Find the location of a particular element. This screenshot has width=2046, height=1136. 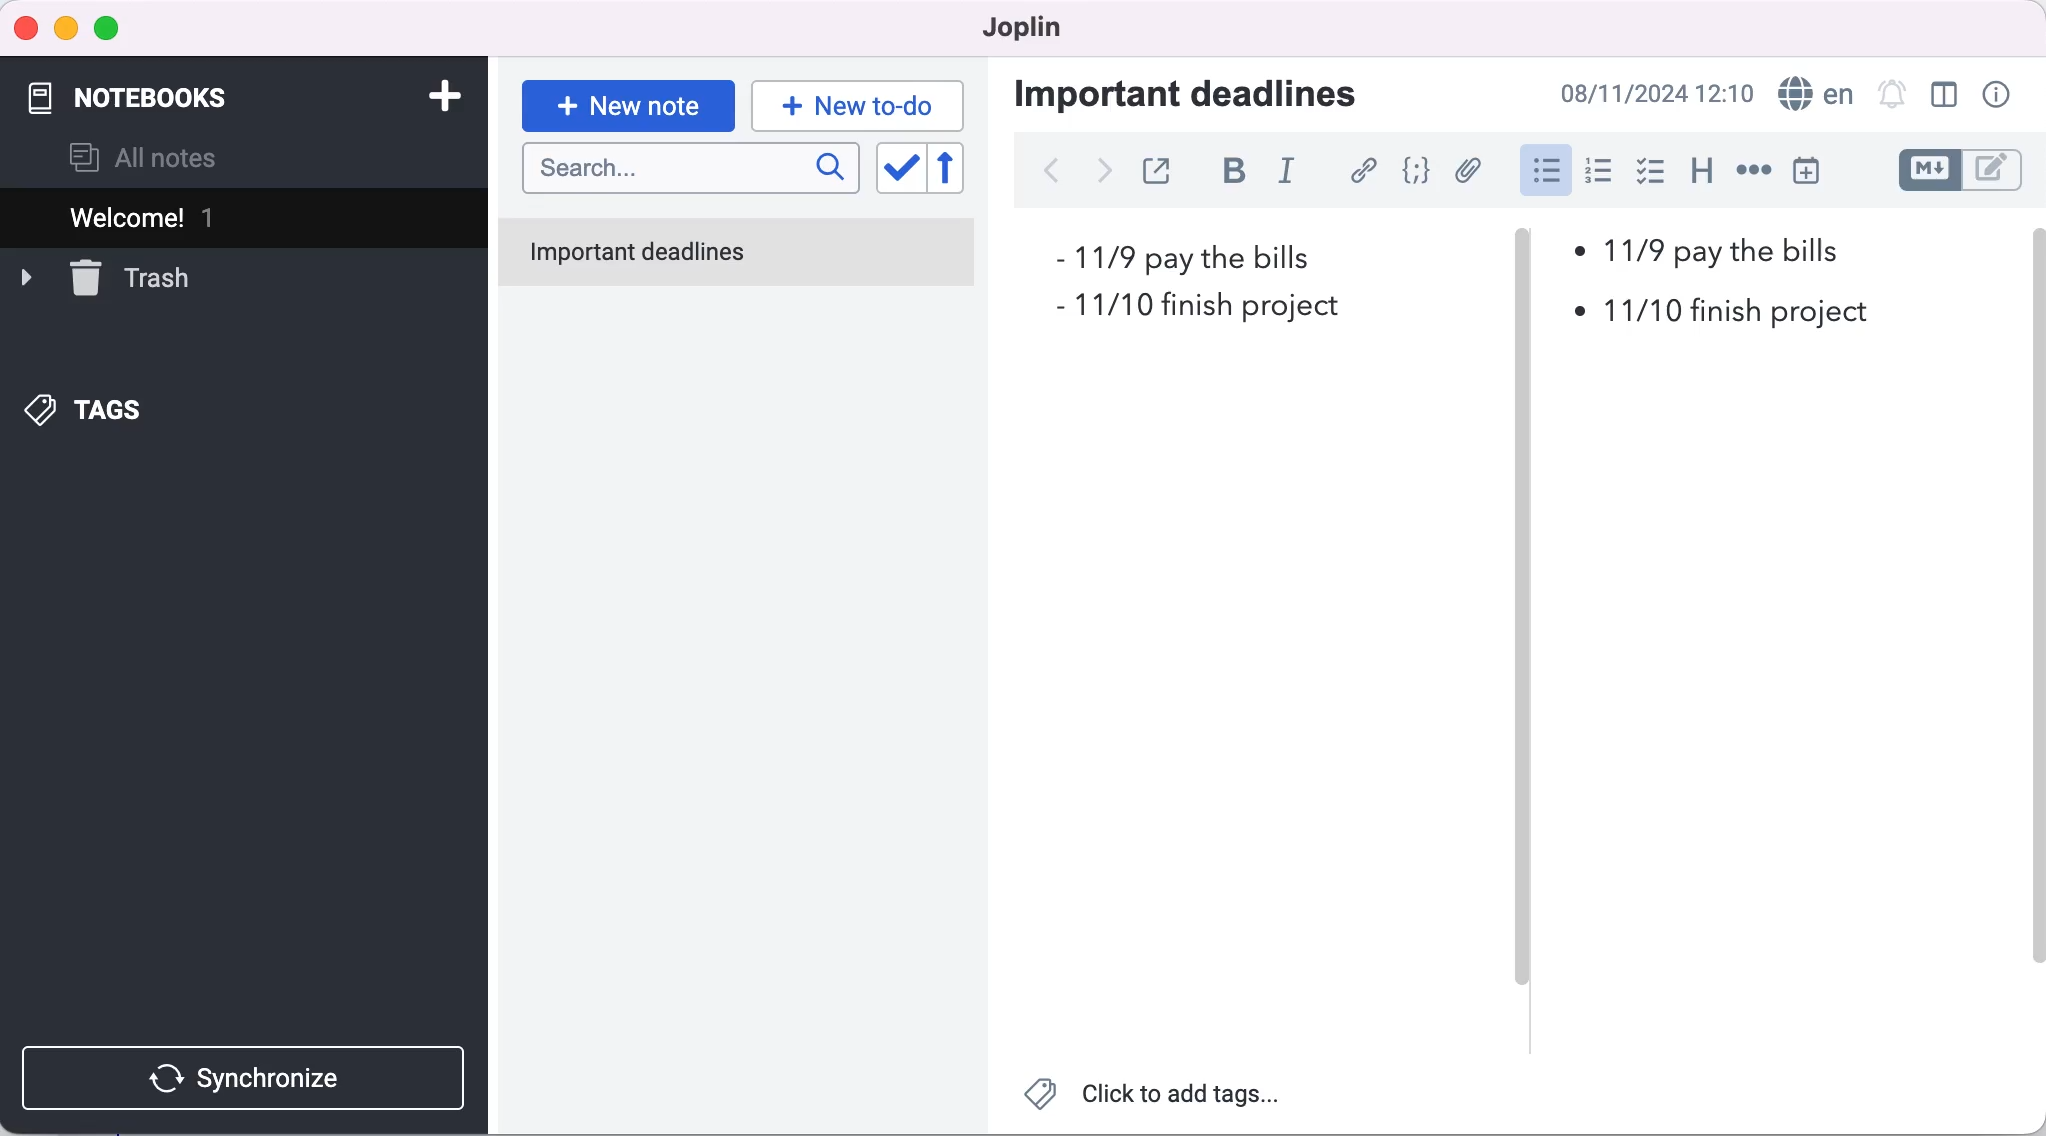

Scrollbar is located at coordinates (2040, 593).